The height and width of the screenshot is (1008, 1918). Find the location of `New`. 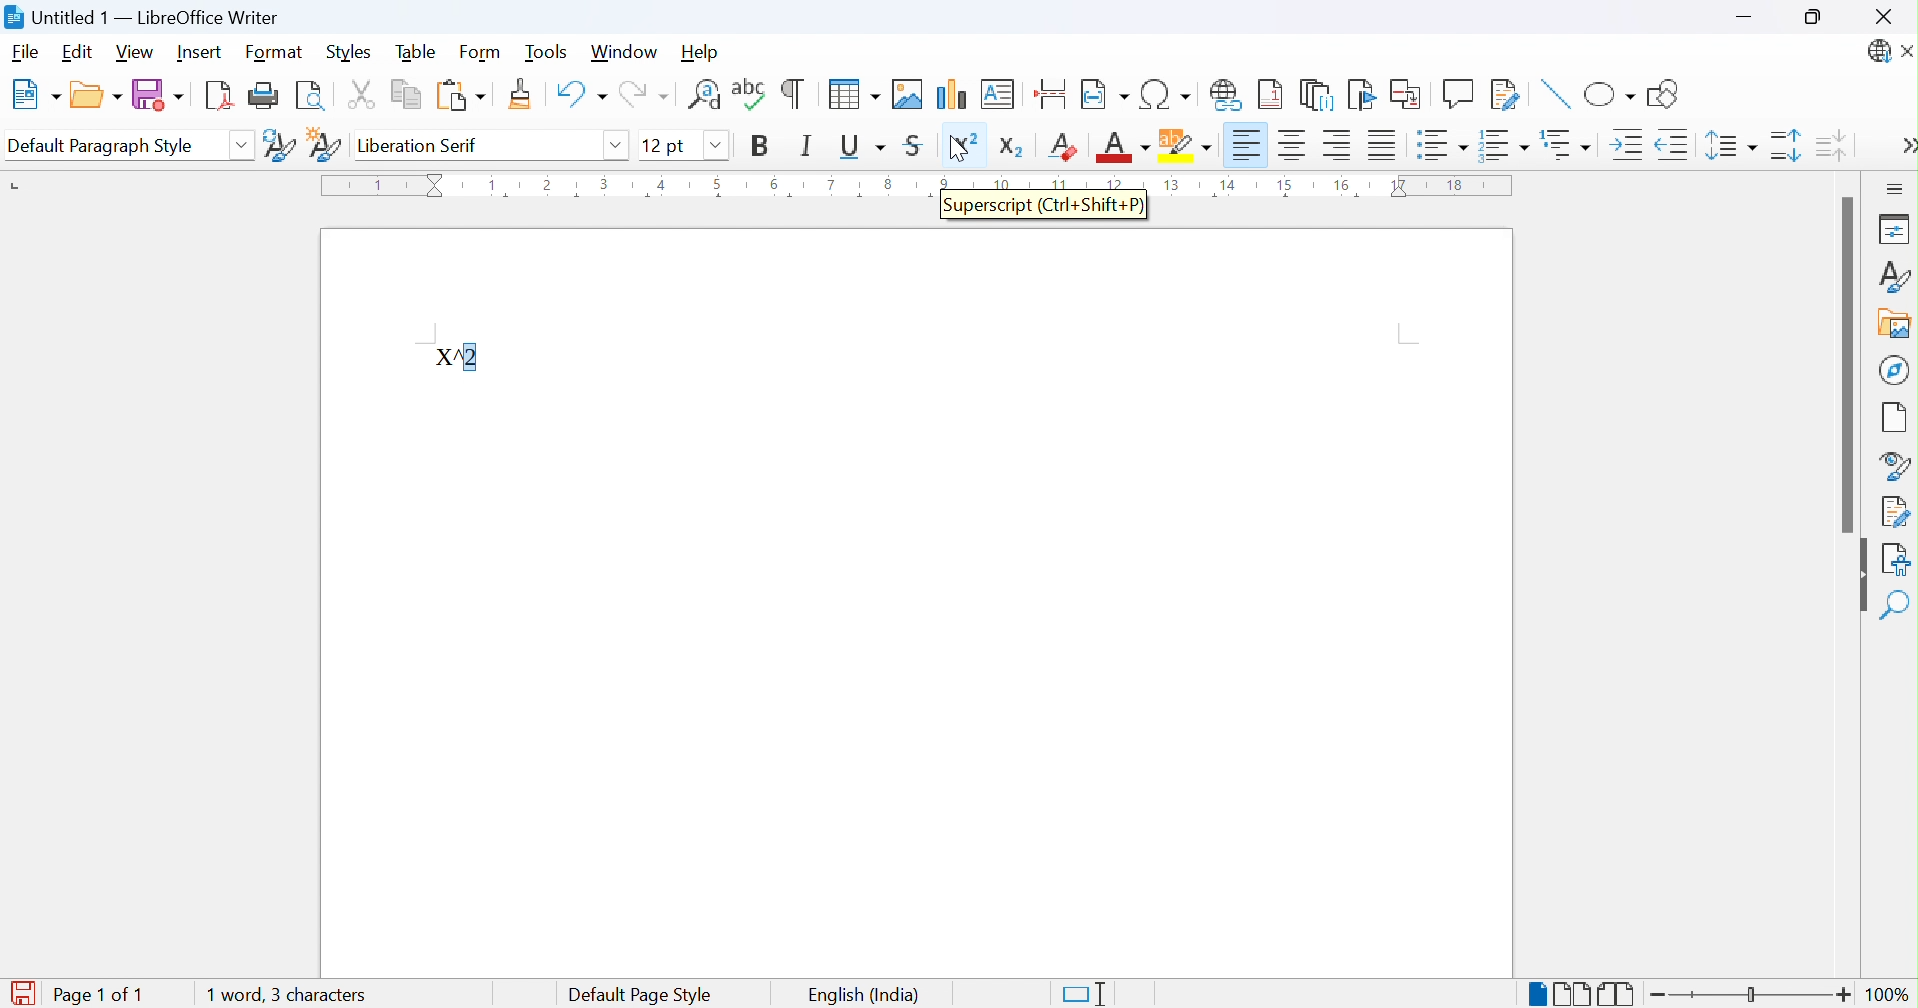

New is located at coordinates (34, 95).